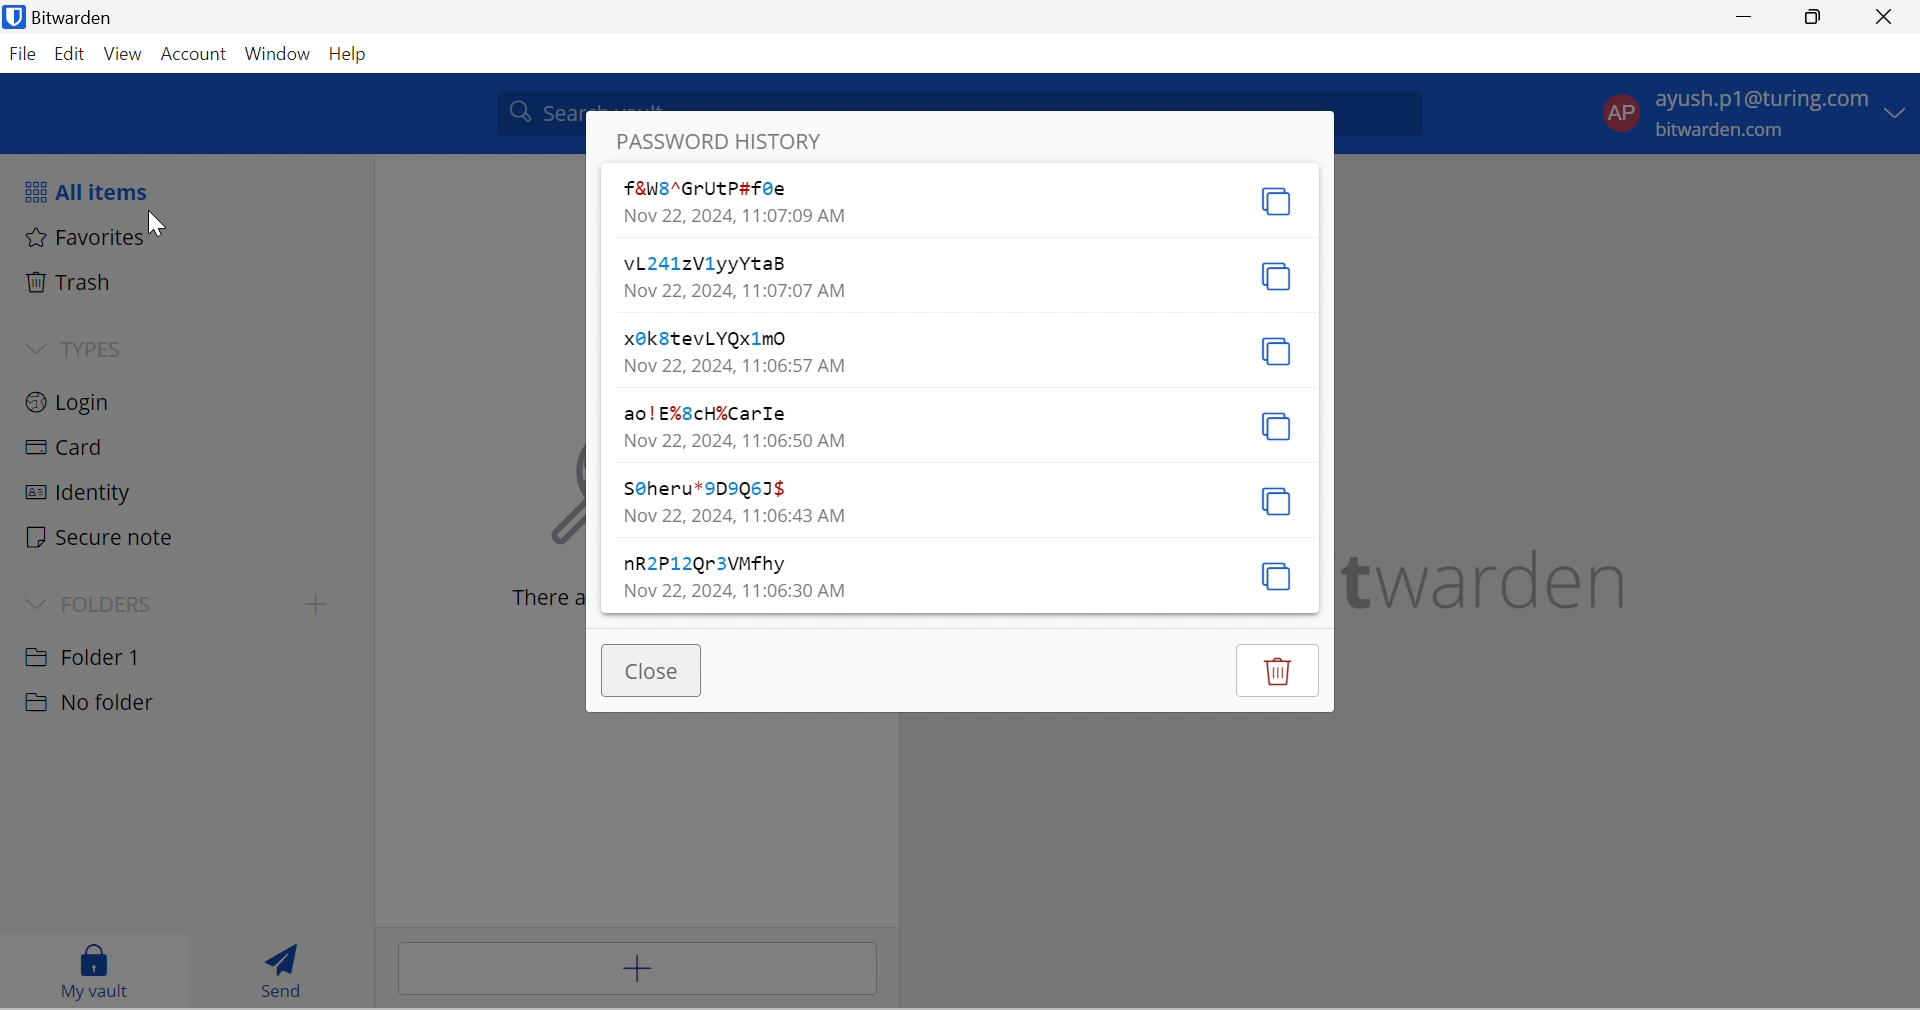 Image resolution: width=1920 pixels, height=1010 pixels. Describe the element at coordinates (87, 239) in the screenshot. I see `Favorites` at that location.